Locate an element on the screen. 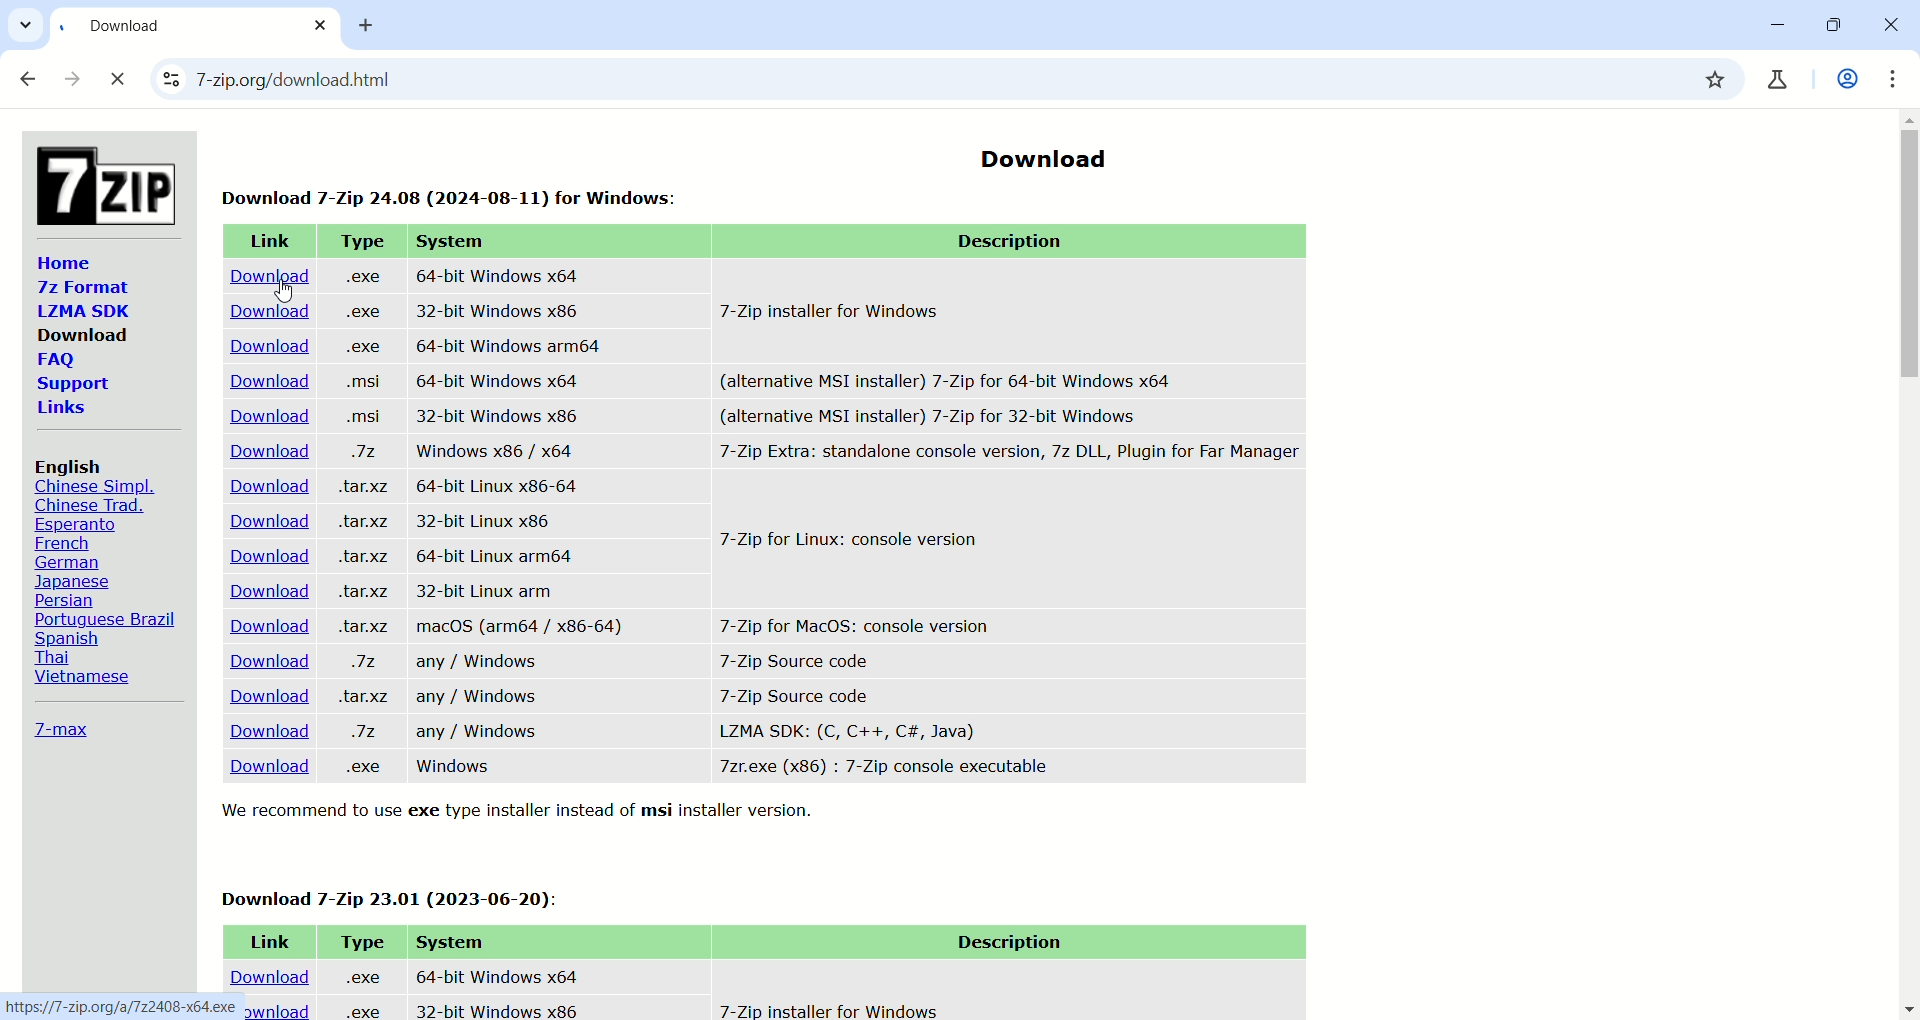 This screenshot has width=1920, height=1020. Download is located at coordinates (262, 487).